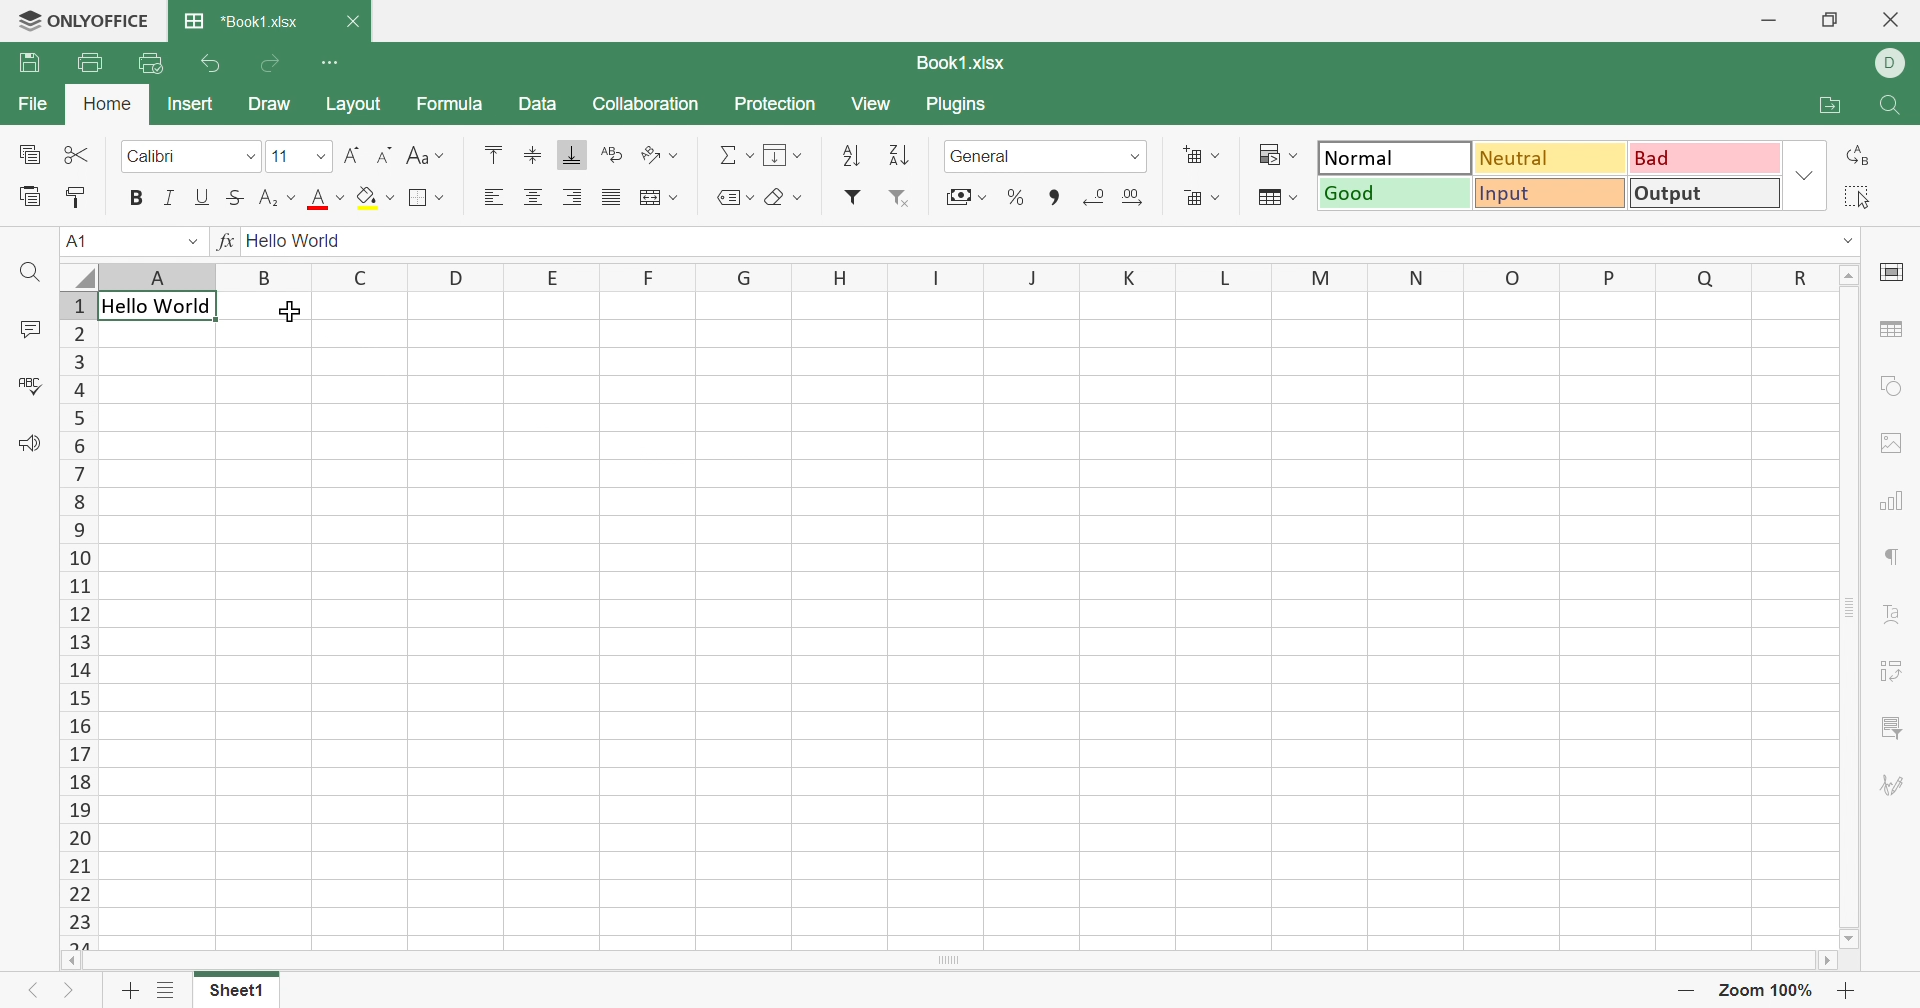  I want to click on Paste, so click(33, 195).